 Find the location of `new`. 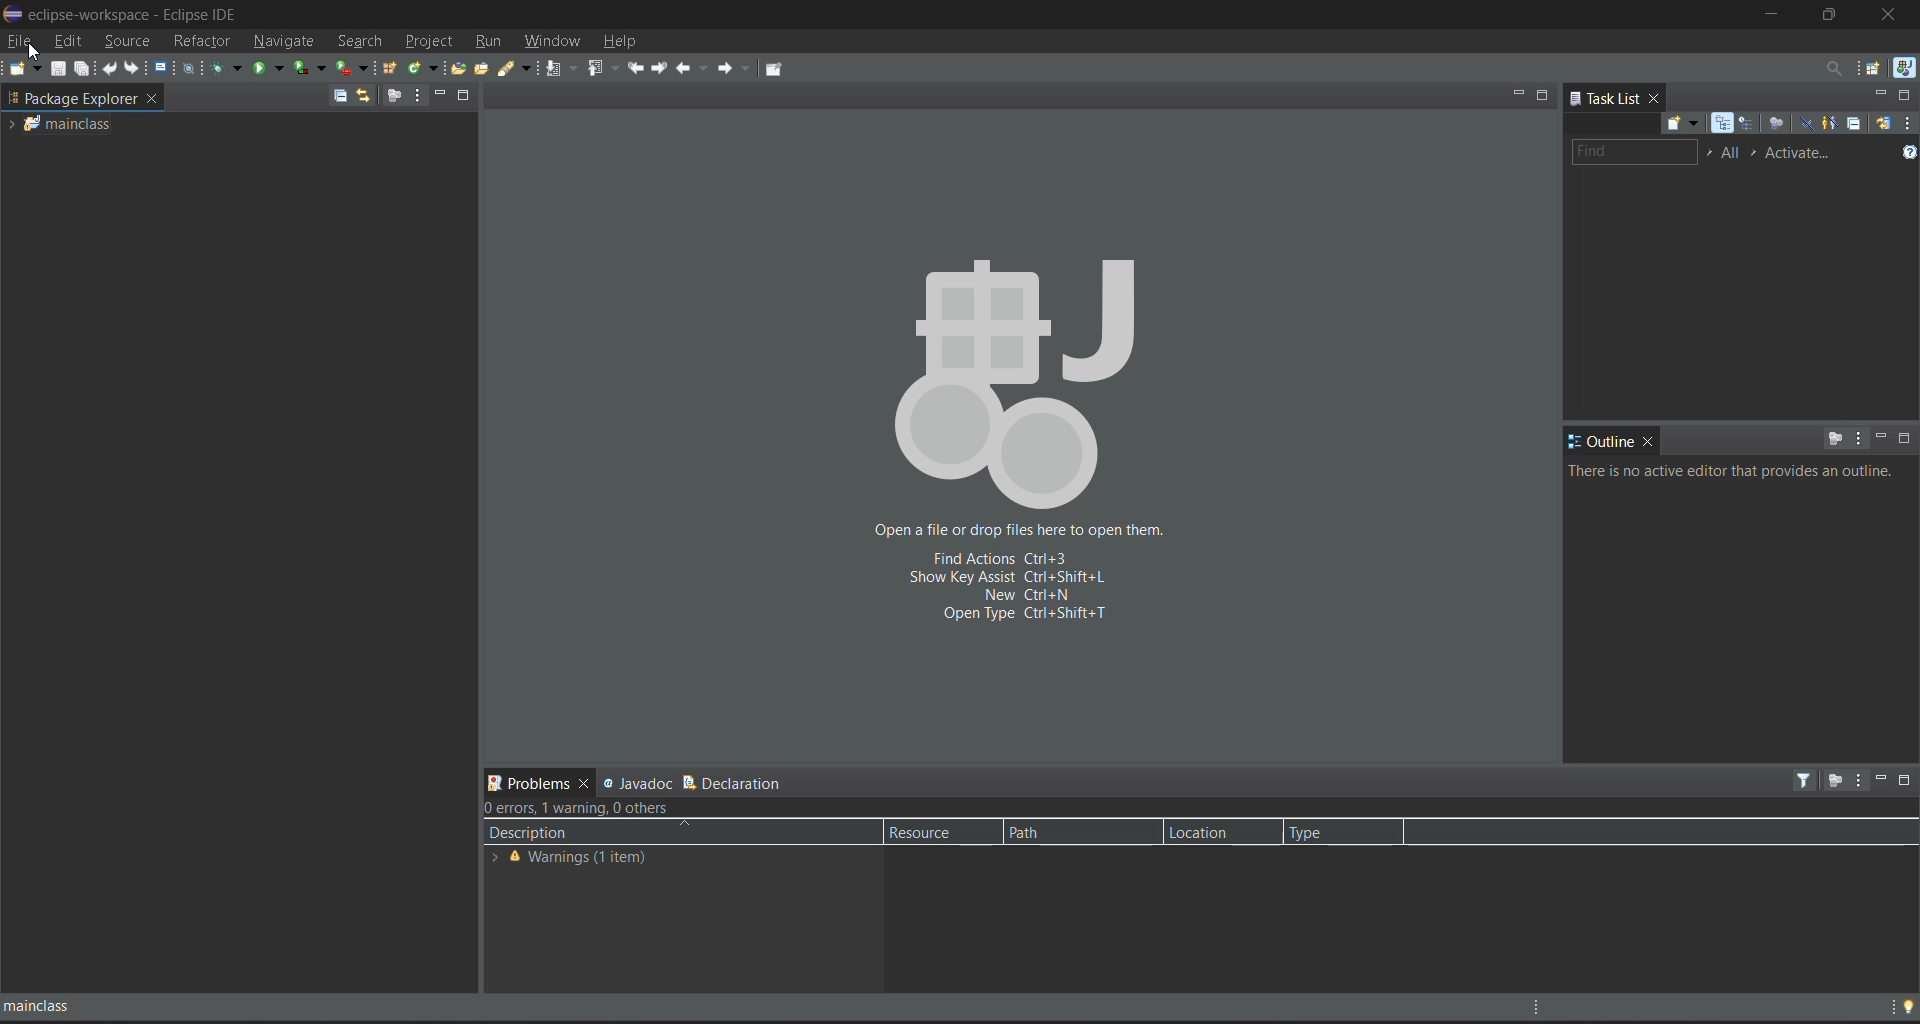

new is located at coordinates (25, 68).